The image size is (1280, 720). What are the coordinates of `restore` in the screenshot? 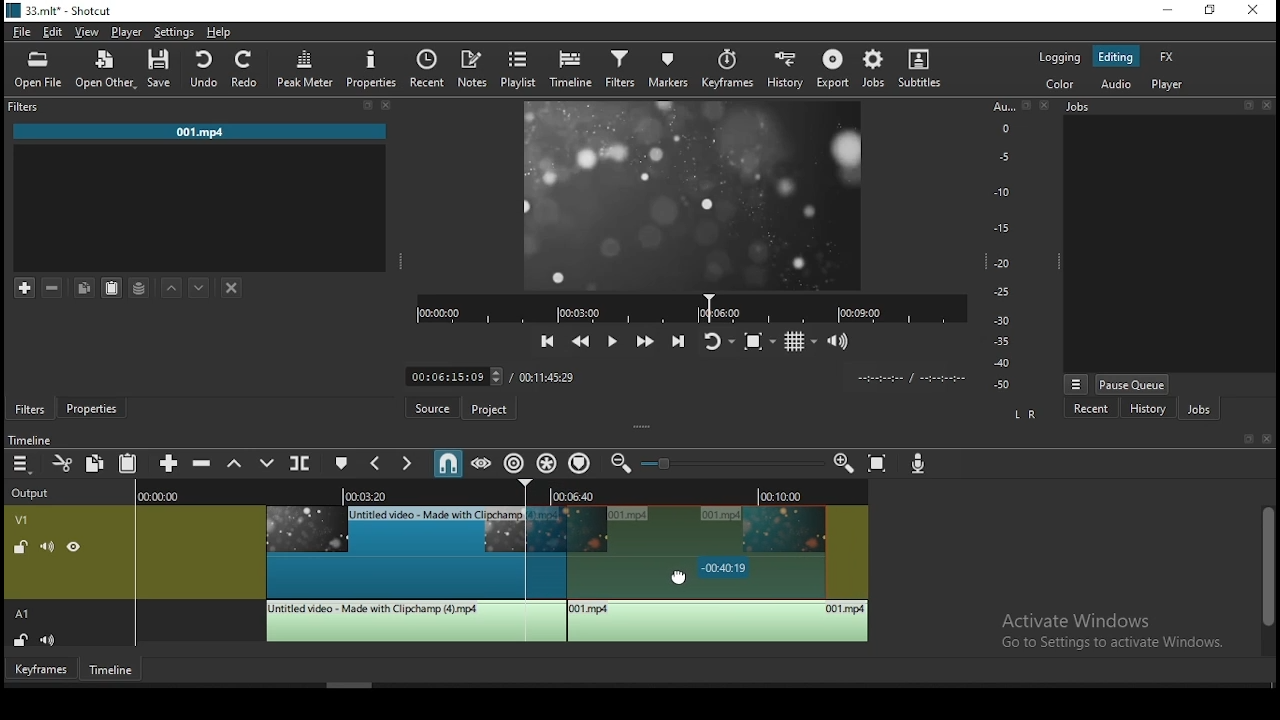 It's located at (1209, 11).